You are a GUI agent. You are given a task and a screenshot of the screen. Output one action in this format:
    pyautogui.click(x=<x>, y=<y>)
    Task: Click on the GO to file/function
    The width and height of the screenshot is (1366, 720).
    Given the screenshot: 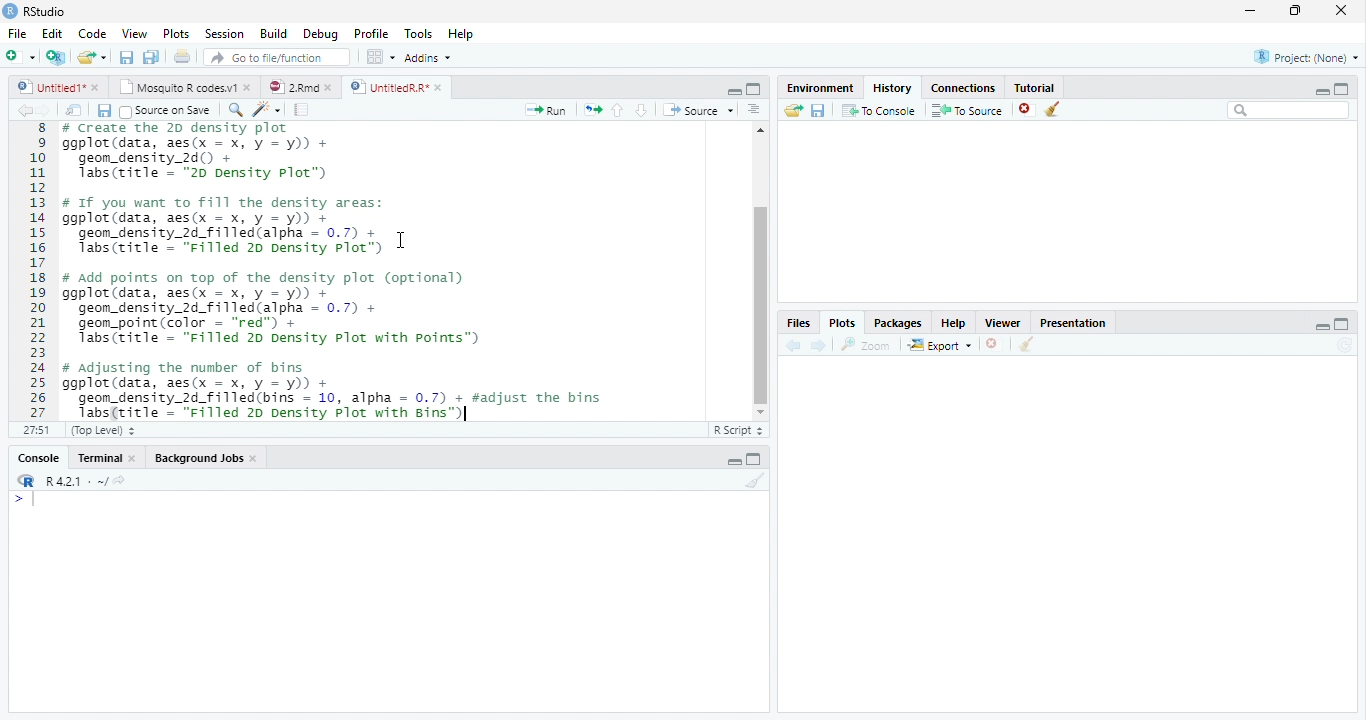 What is the action you would take?
    pyautogui.click(x=273, y=57)
    